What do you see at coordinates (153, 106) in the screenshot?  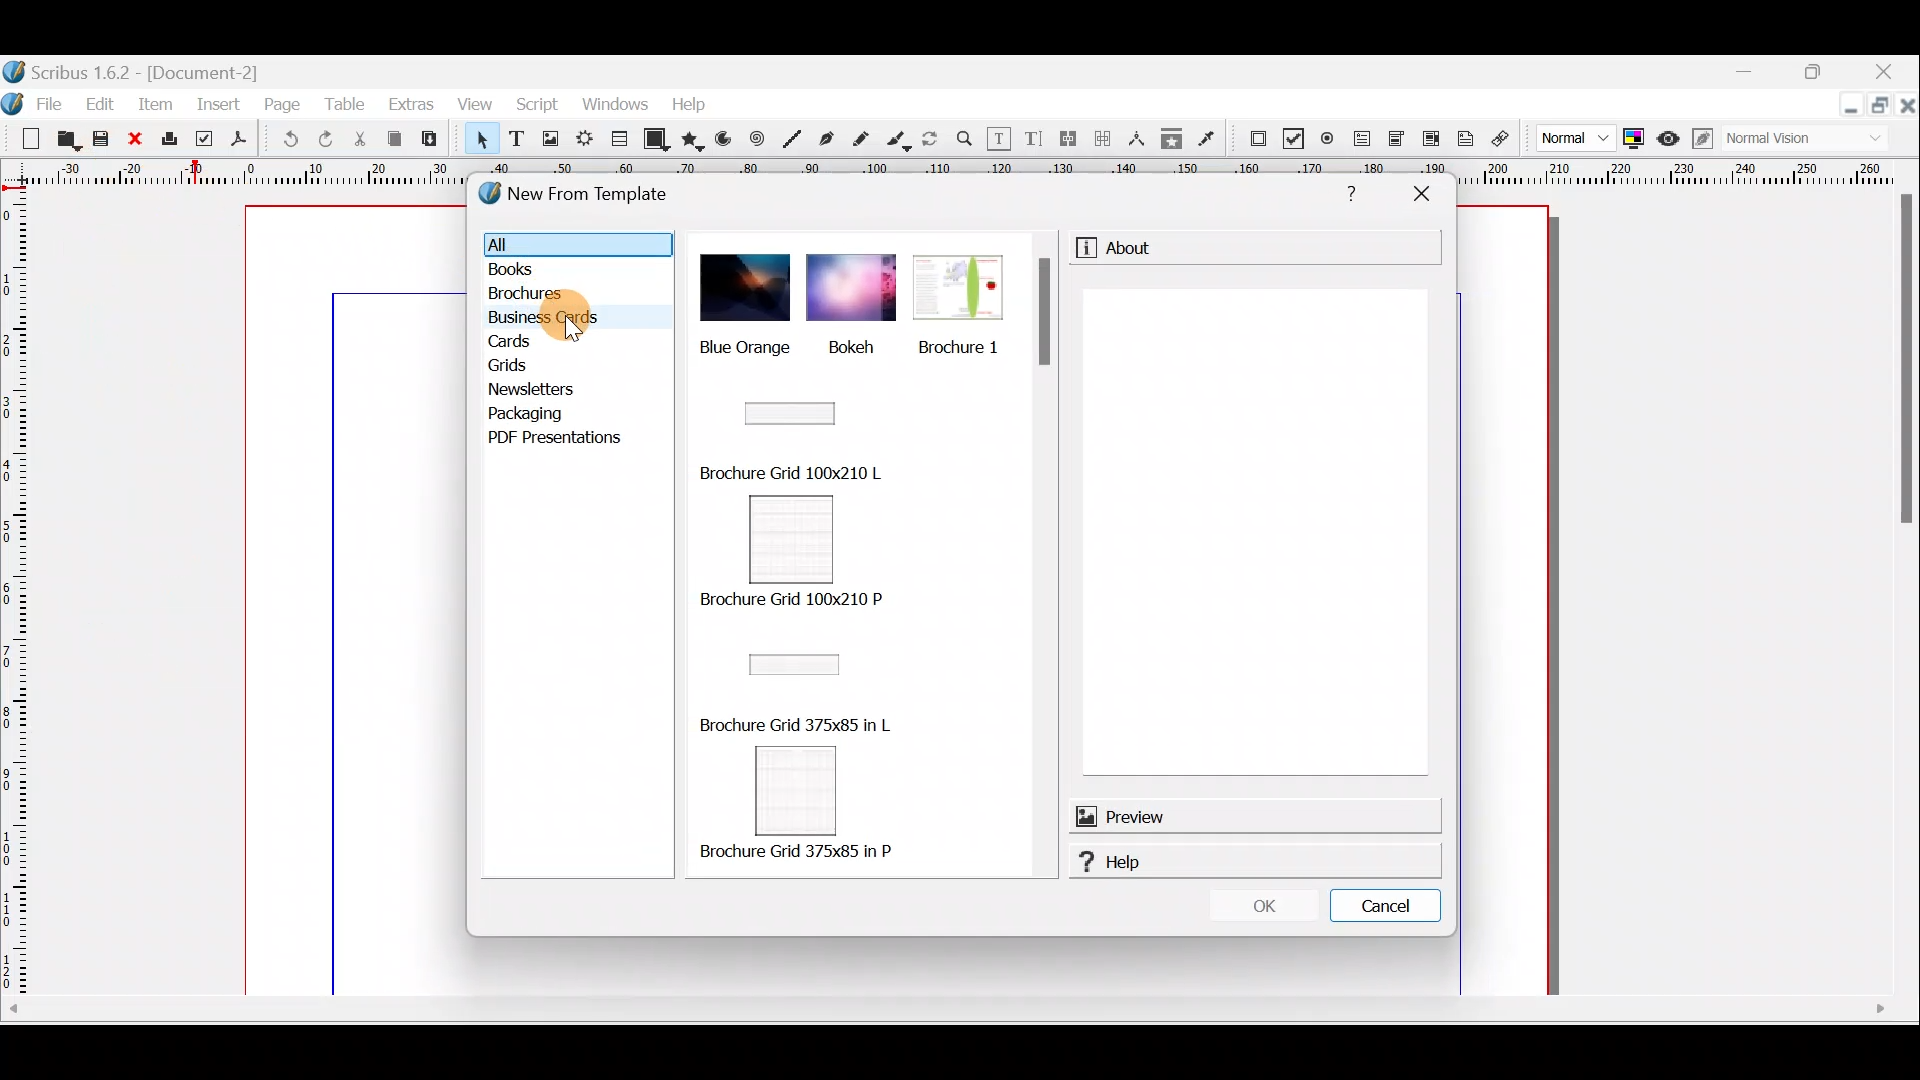 I see `Item` at bounding box center [153, 106].